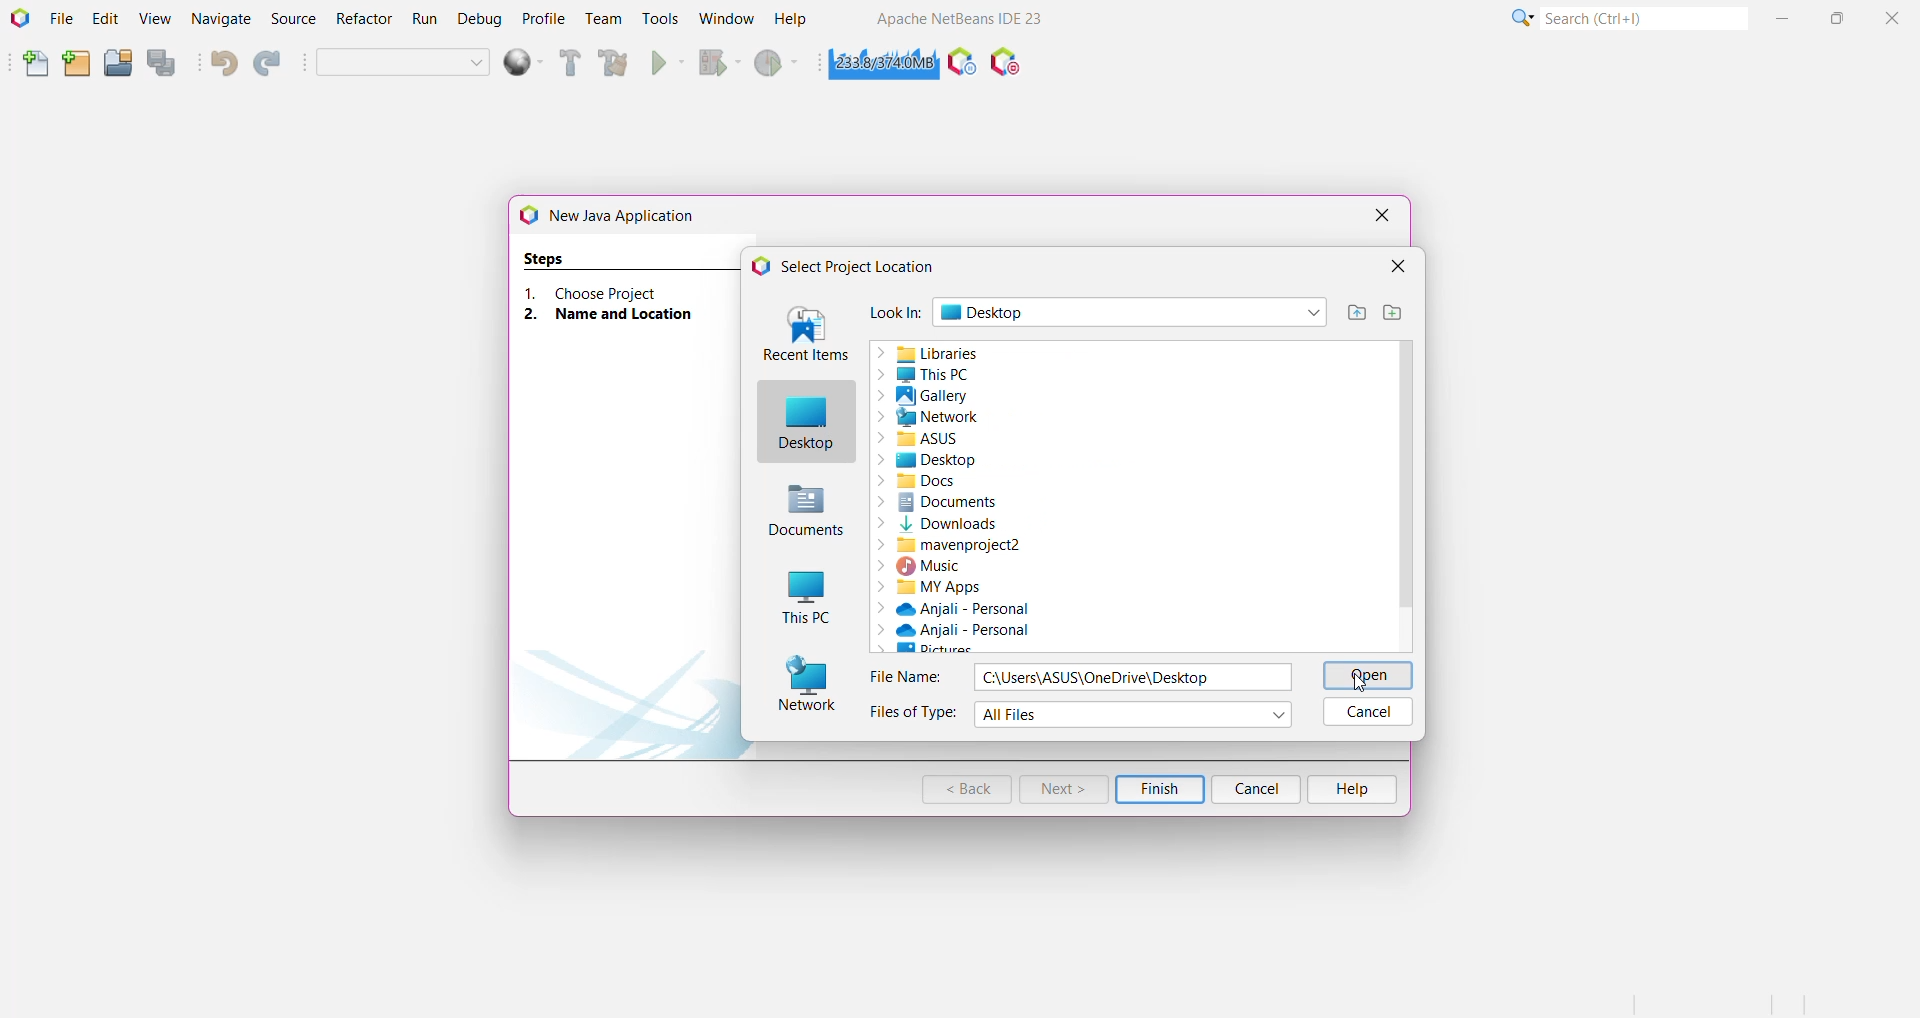  I want to click on Anjali - Personal, so click(977, 631).